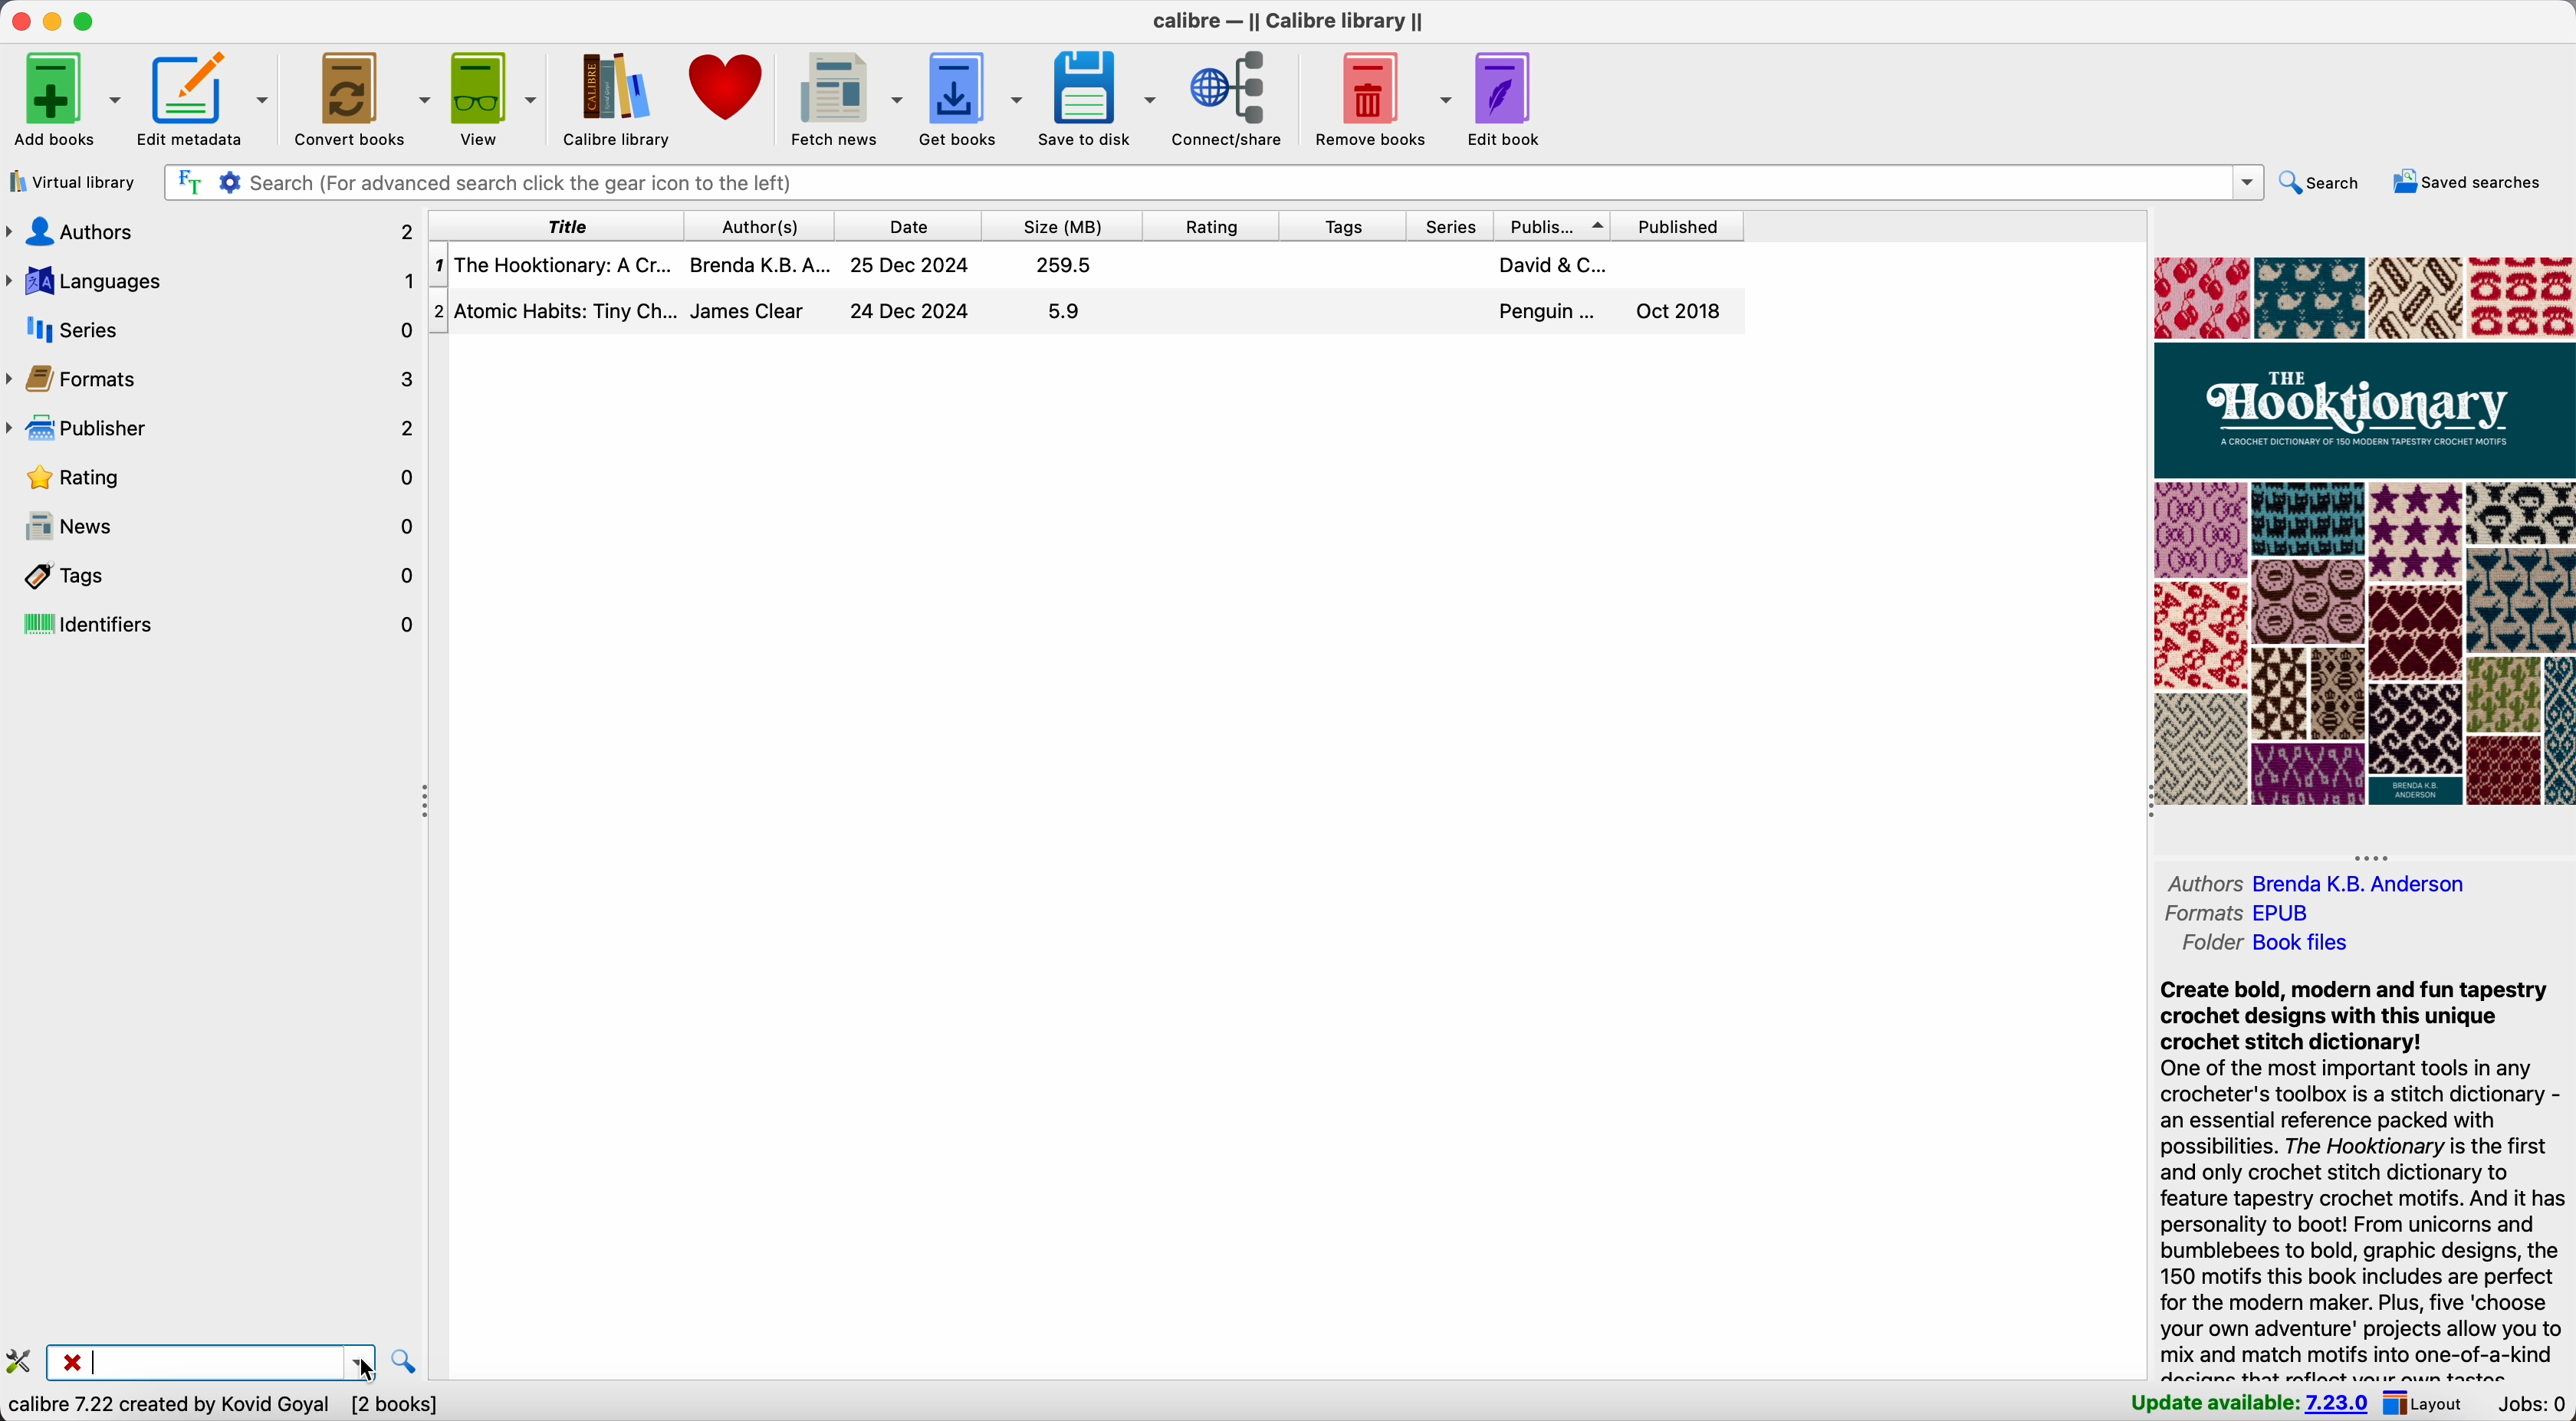 The height and width of the screenshot is (1421, 2576). What do you see at coordinates (1348, 225) in the screenshot?
I see `tags` at bounding box center [1348, 225].